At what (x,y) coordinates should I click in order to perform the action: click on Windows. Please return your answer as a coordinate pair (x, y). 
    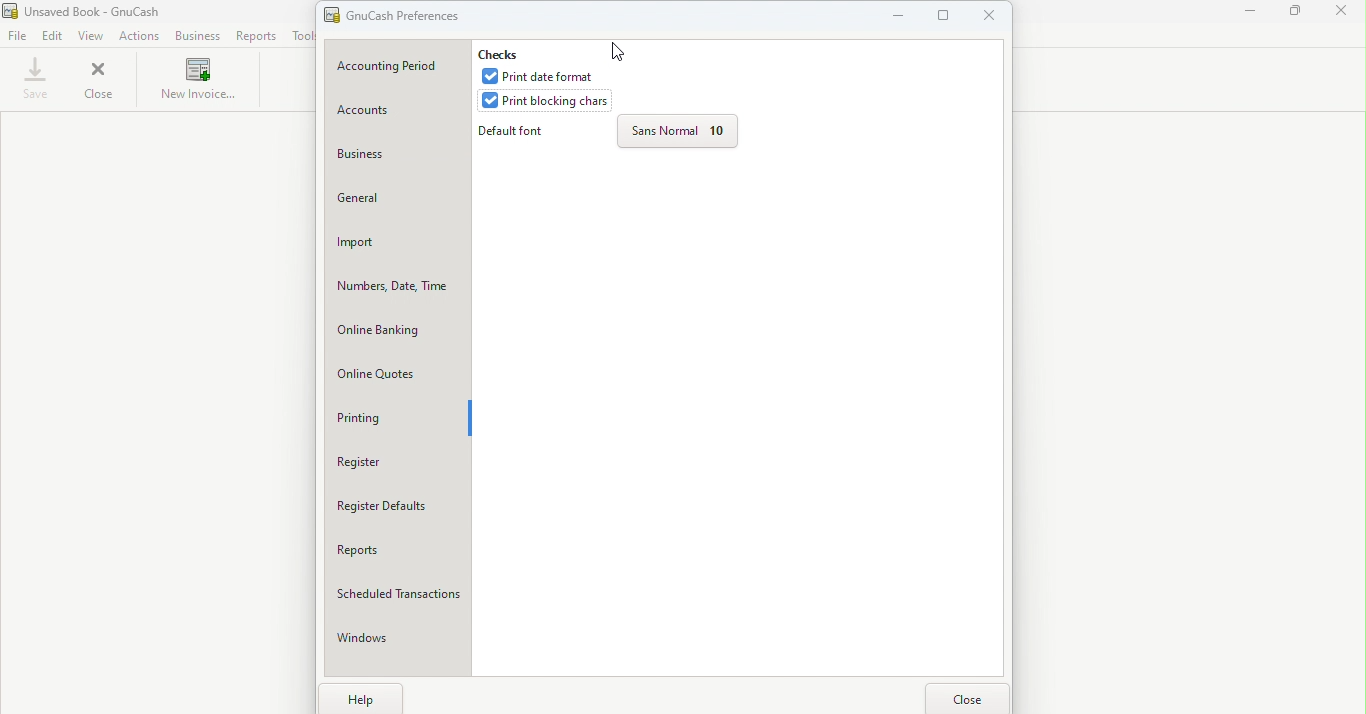
    Looking at the image, I should click on (396, 641).